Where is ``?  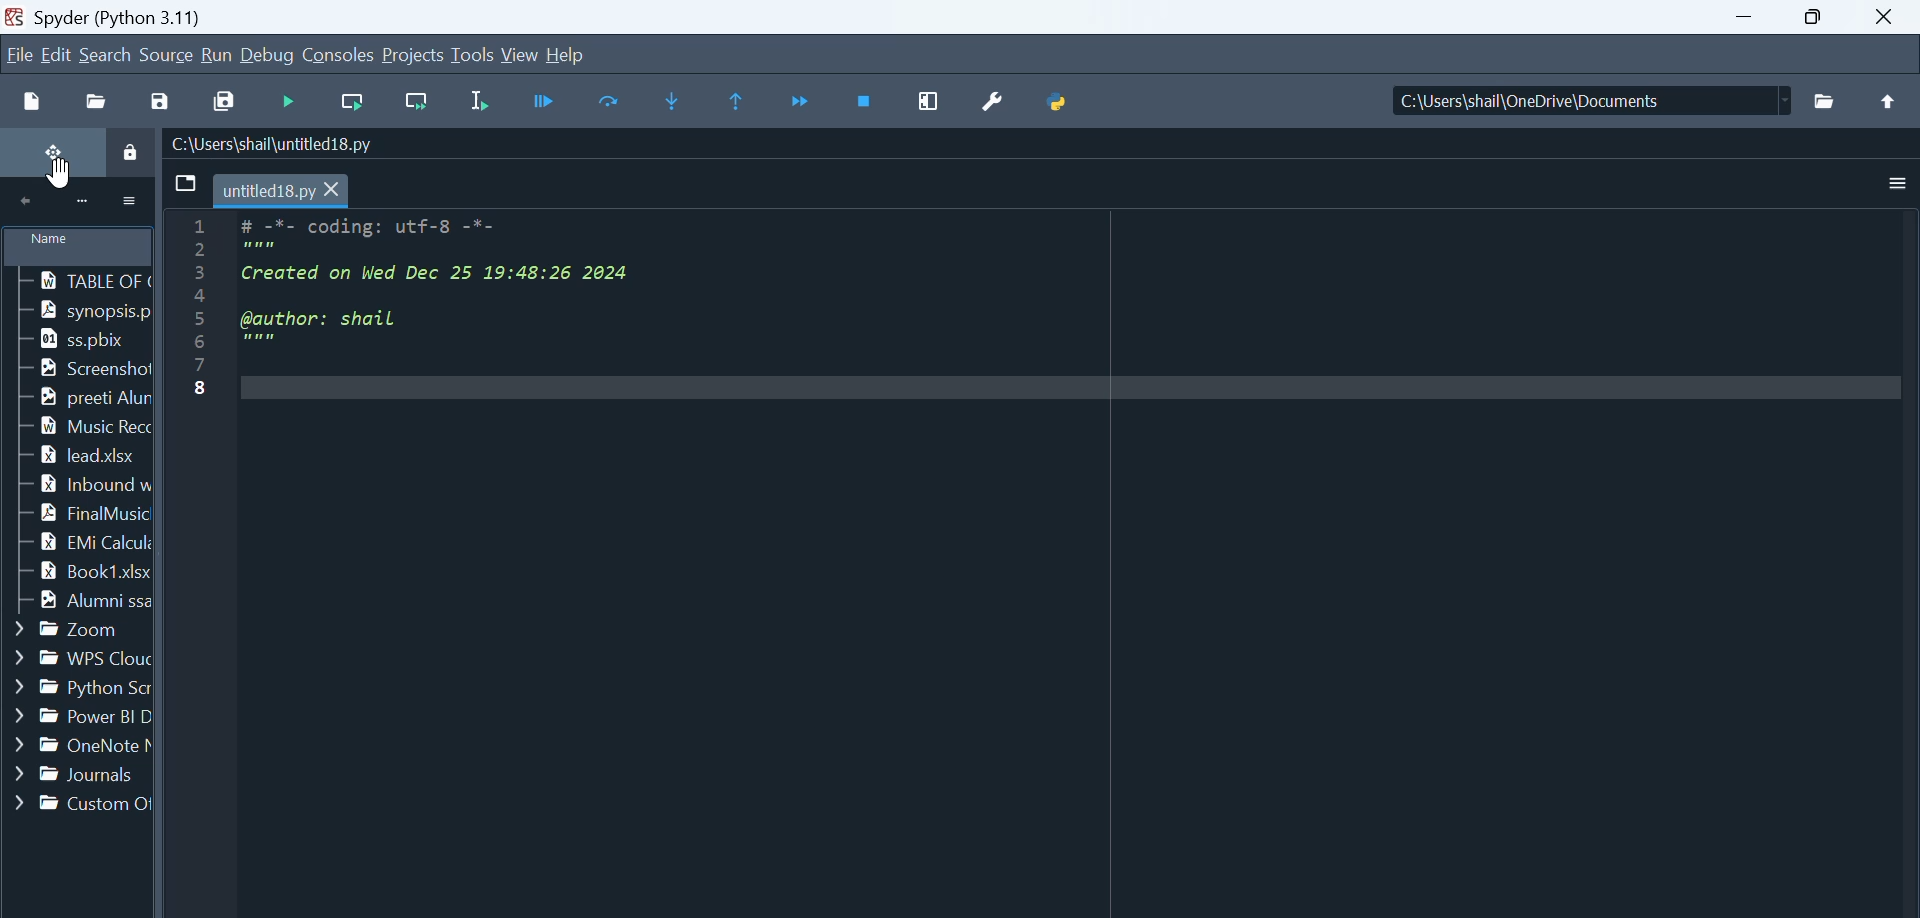  is located at coordinates (217, 56).